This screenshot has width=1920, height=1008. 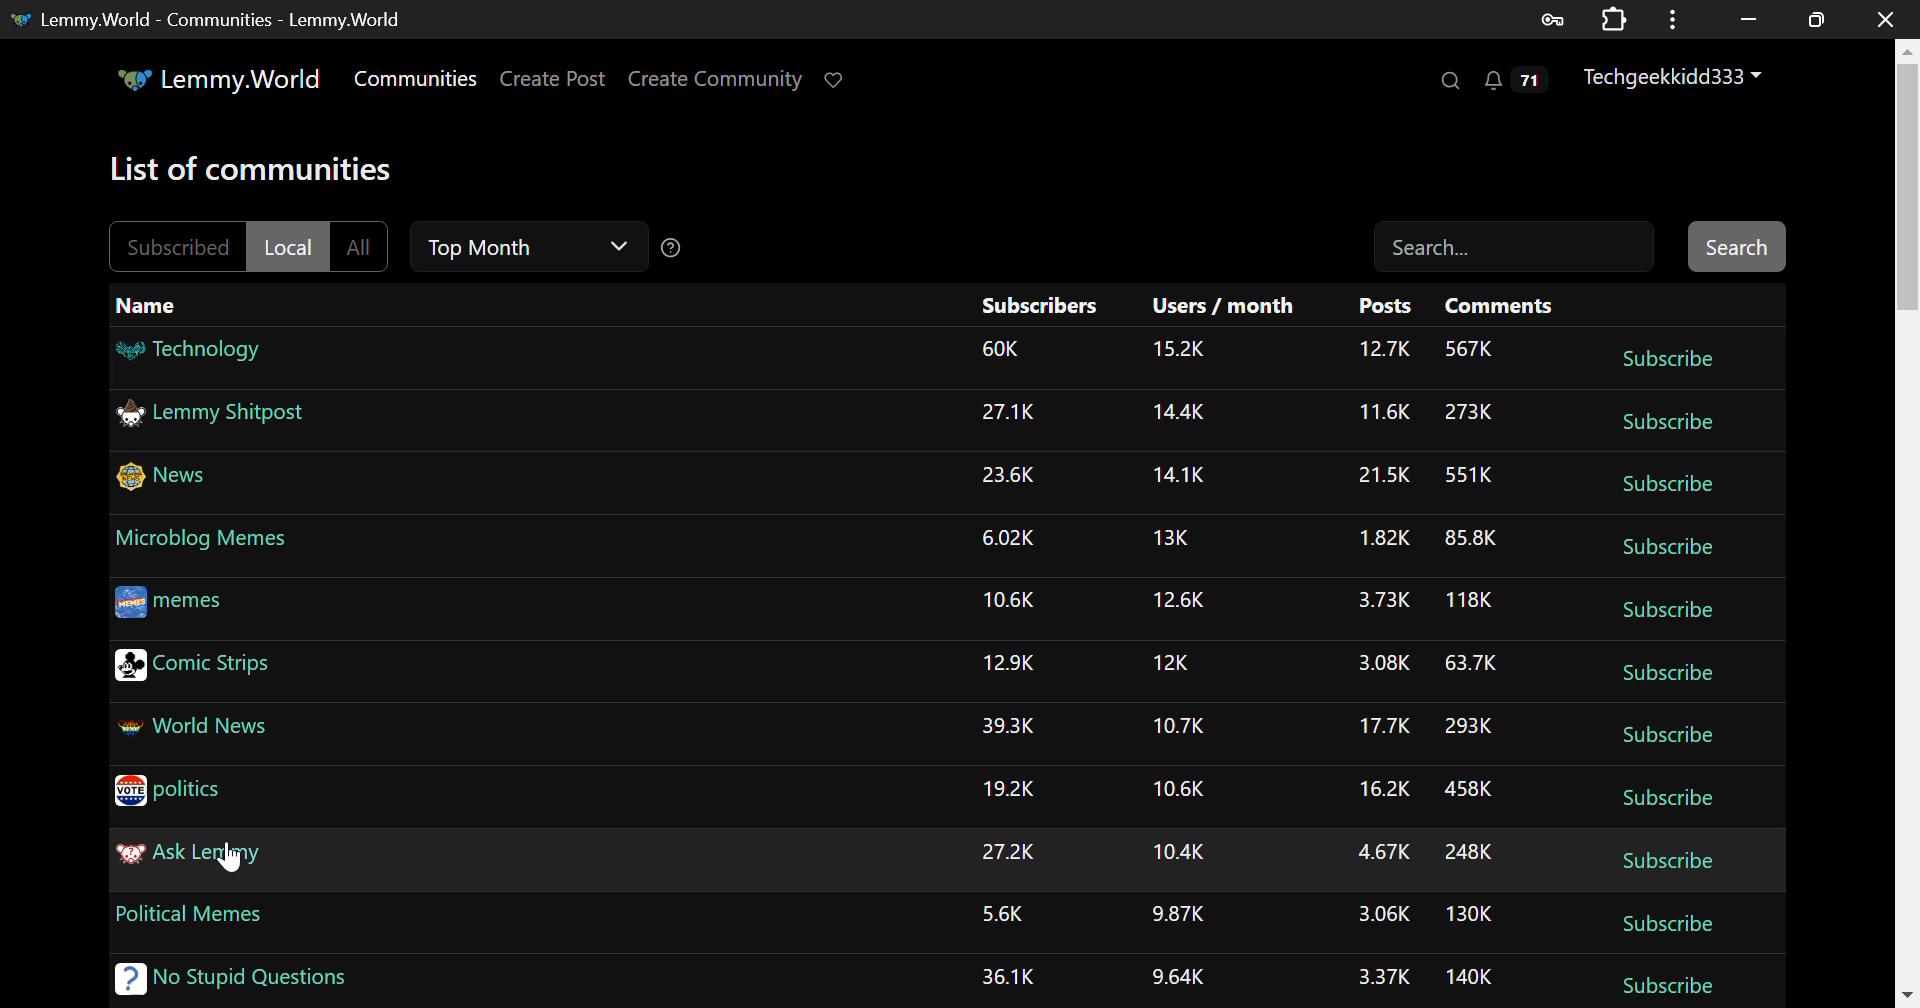 I want to click on Amount, so click(x=1471, y=600).